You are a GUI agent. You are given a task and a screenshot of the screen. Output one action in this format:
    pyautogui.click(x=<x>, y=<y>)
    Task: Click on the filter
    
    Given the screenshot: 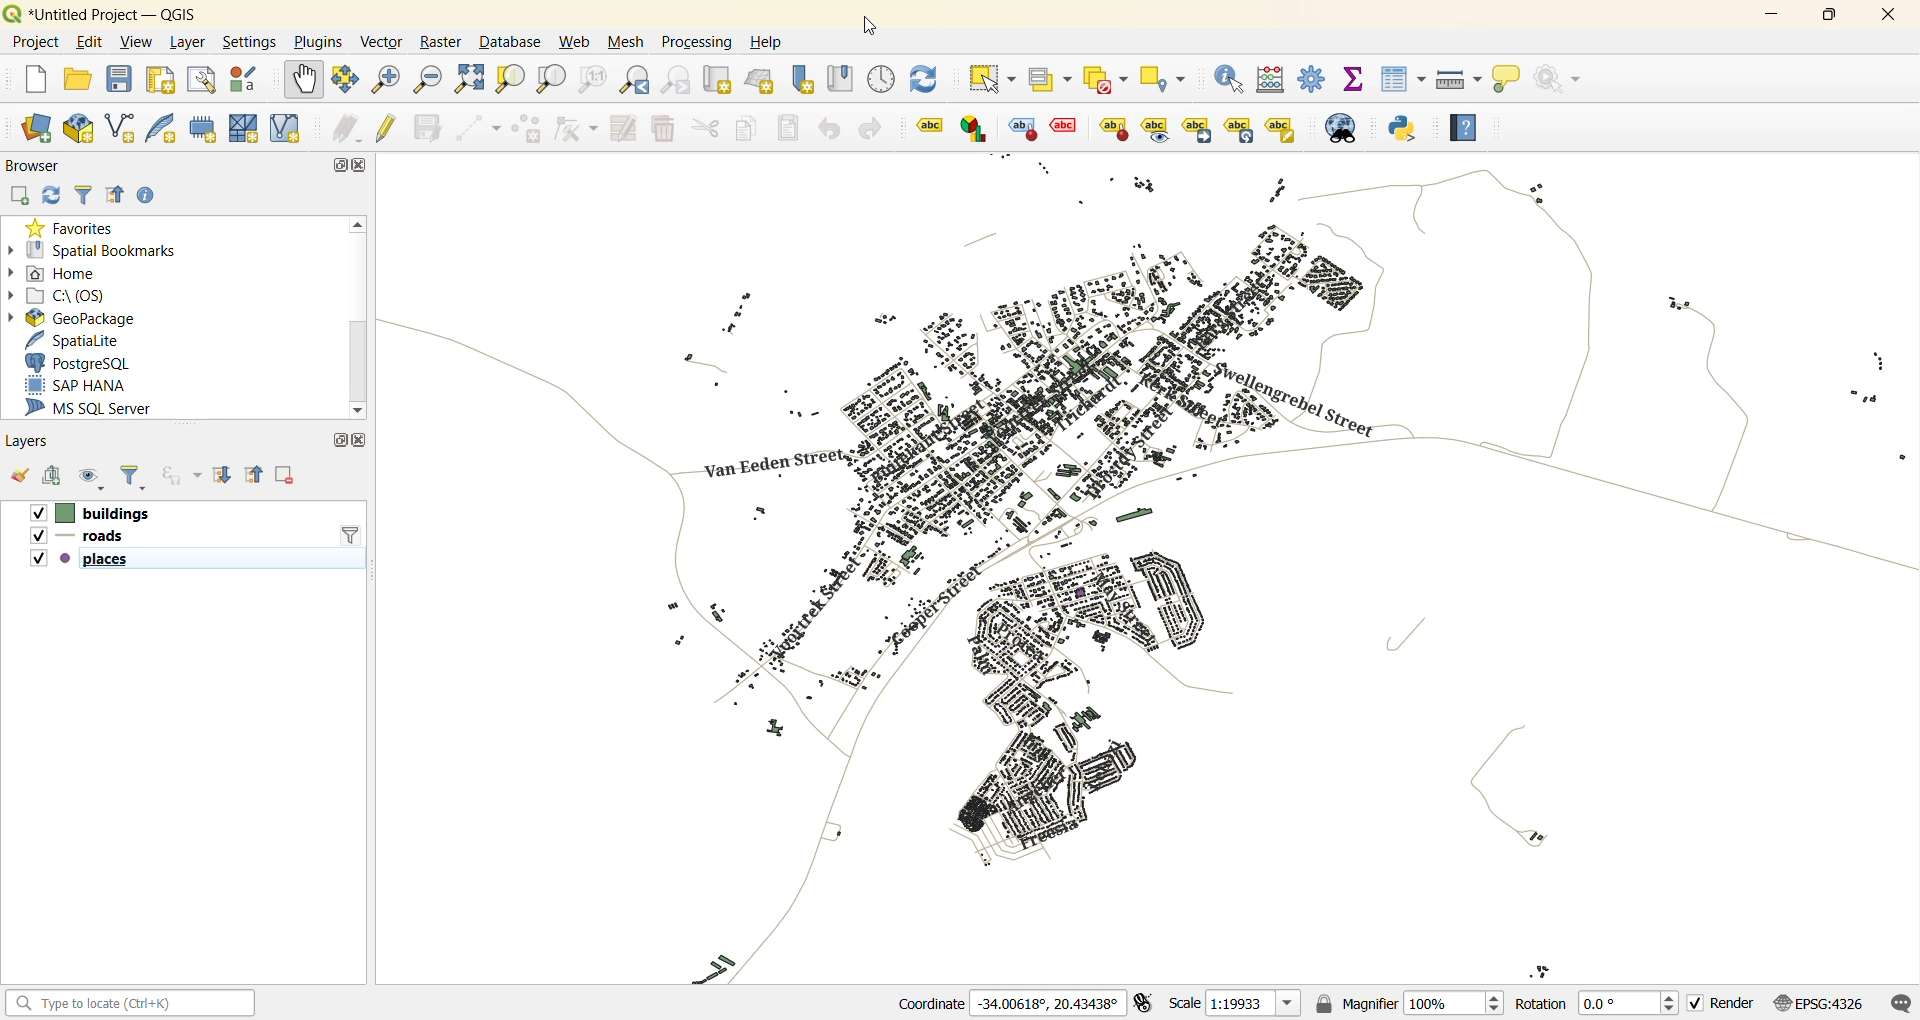 What is the action you would take?
    pyautogui.click(x=134, y=478)
    